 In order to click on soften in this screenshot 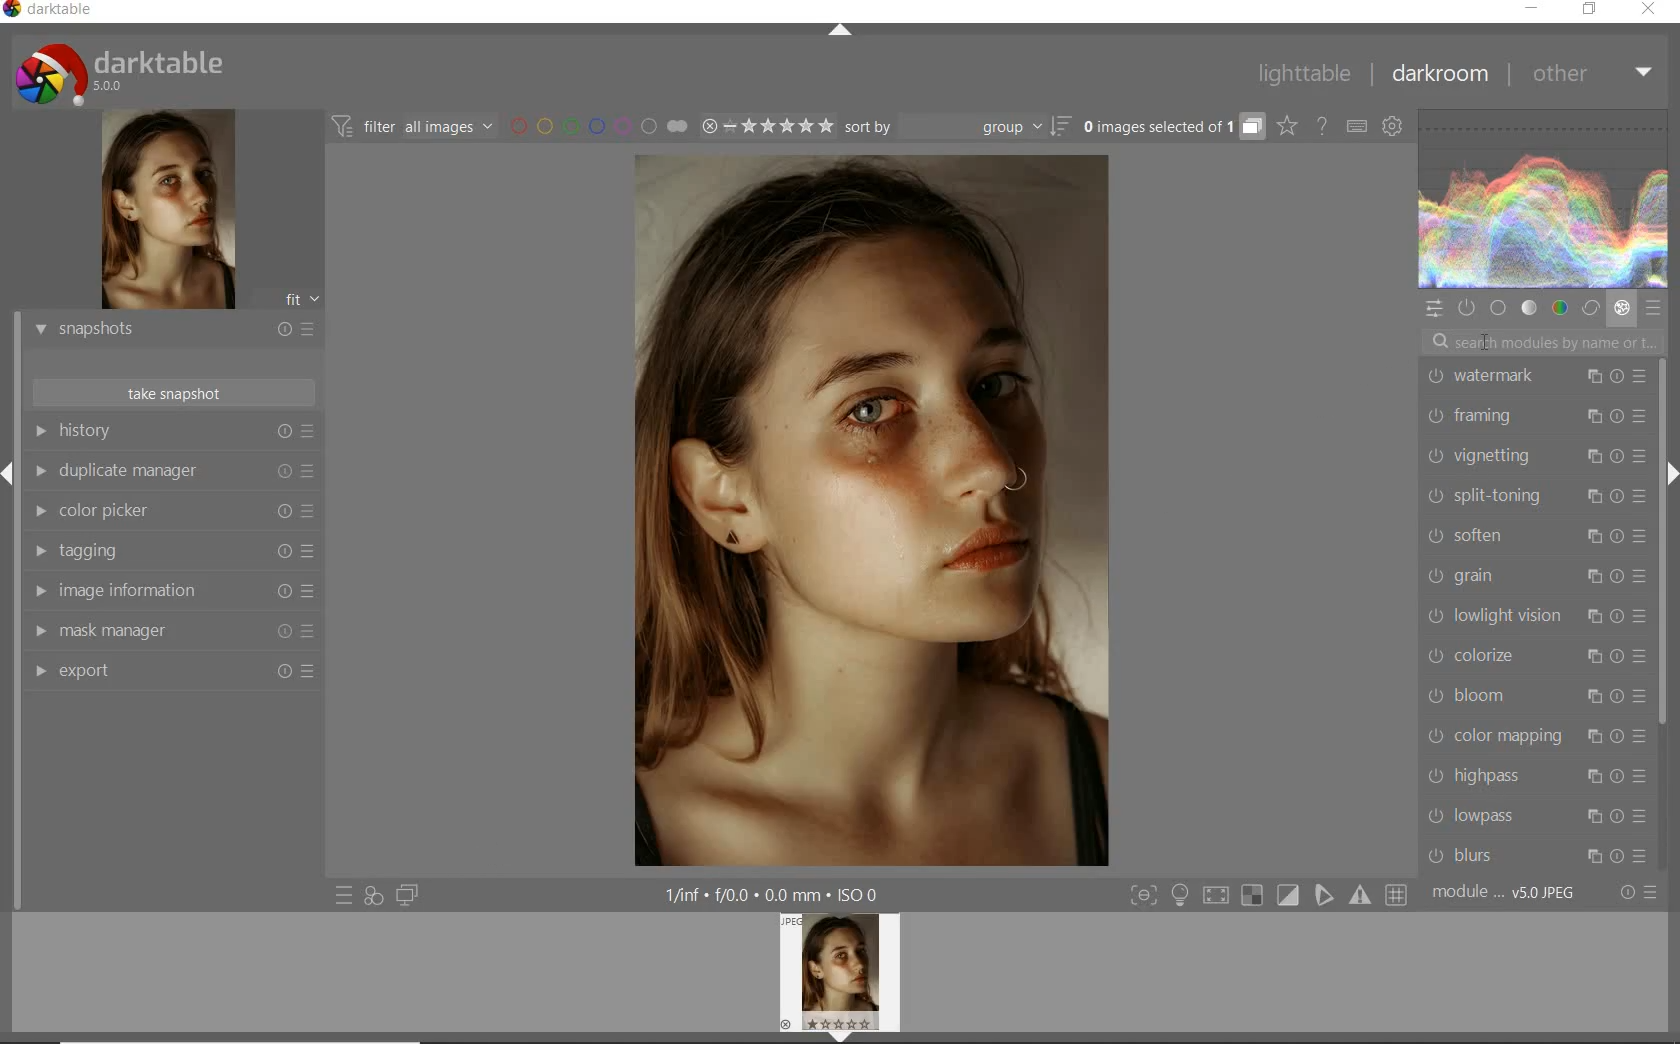, I will do `click(1534, 537)`.